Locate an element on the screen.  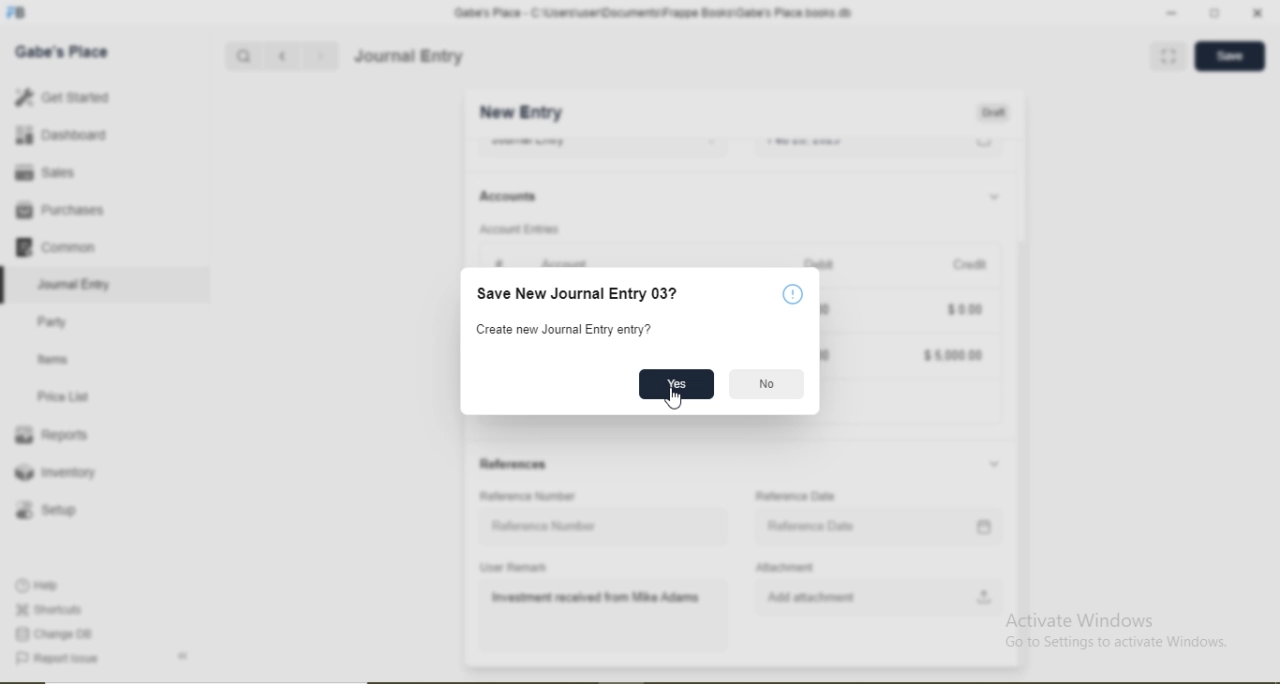
close is located at coordinates (1259, 13).